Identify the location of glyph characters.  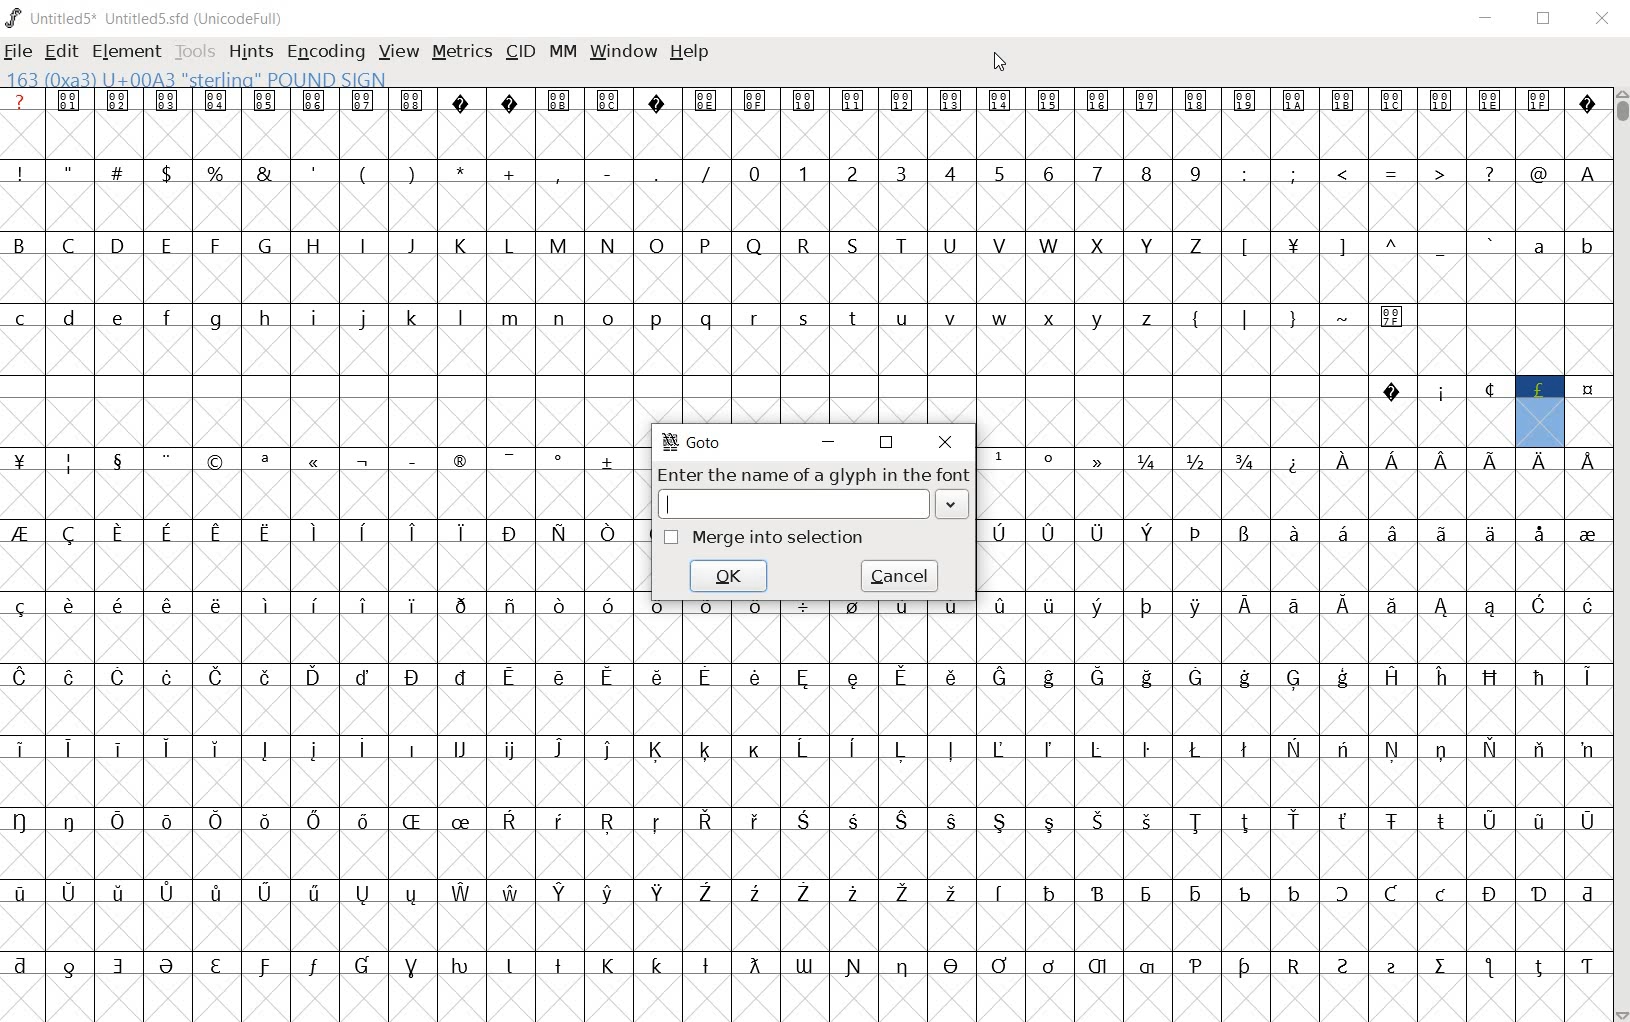
(1123, 232).